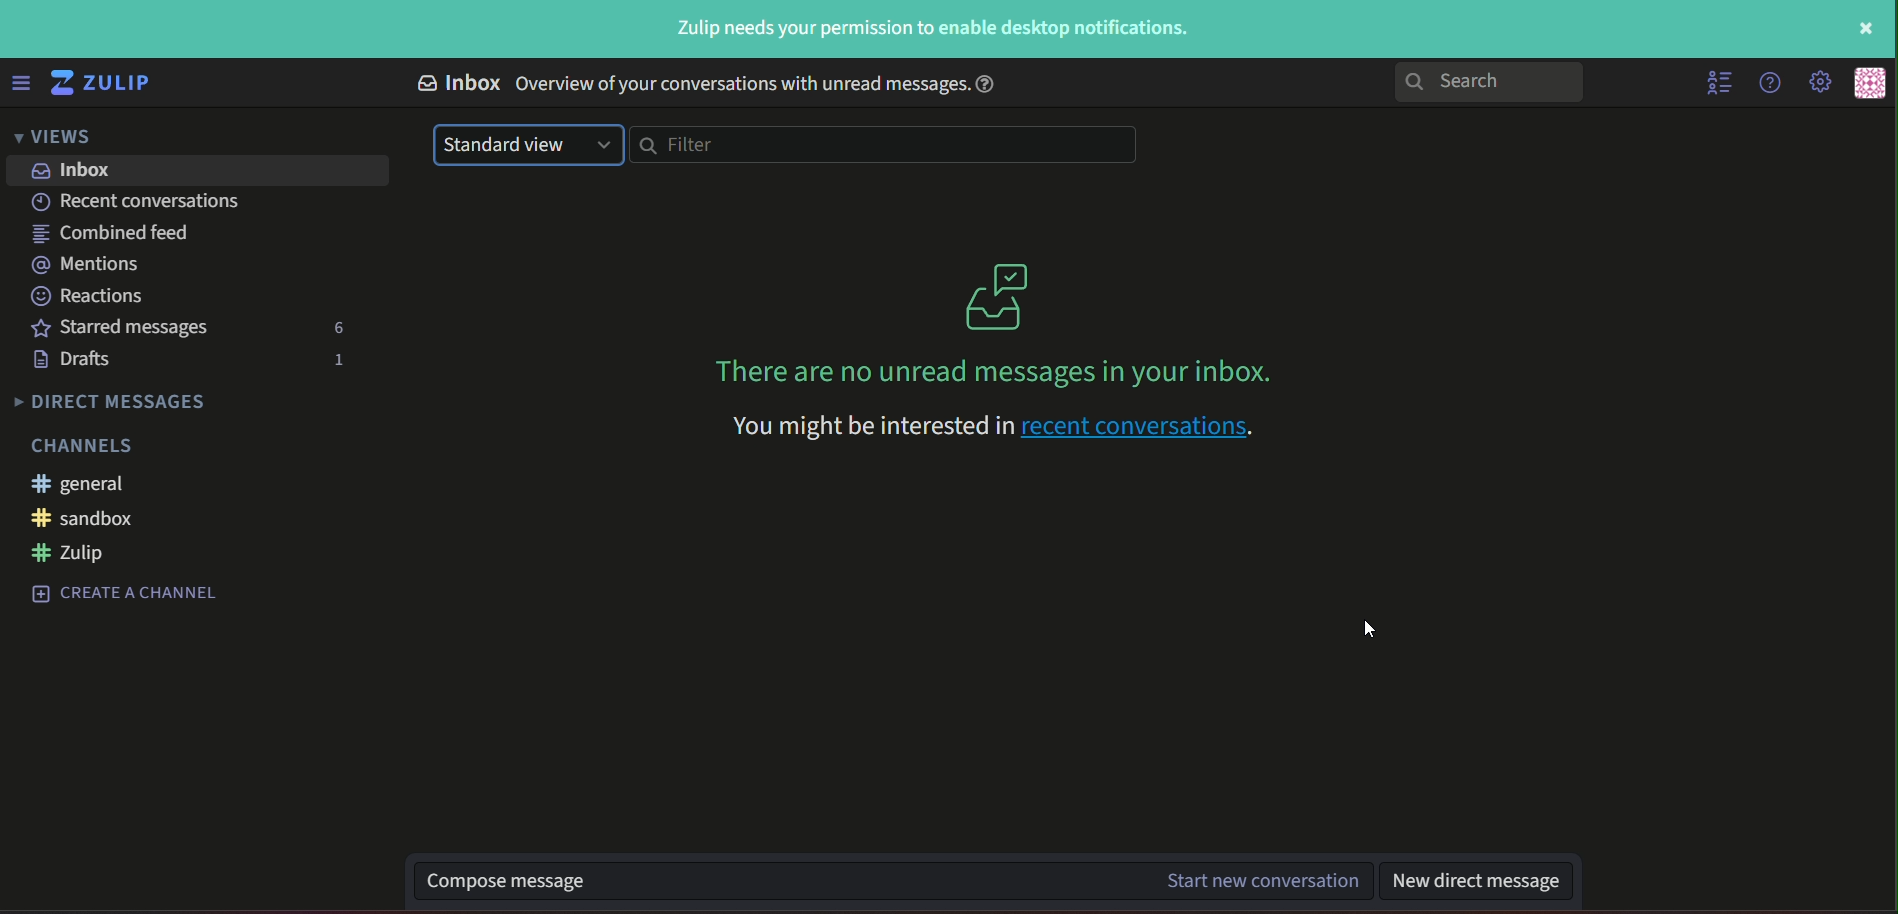  Describe the element at coordinates (893, 880) in the screenshot. I see `text box` at that location.